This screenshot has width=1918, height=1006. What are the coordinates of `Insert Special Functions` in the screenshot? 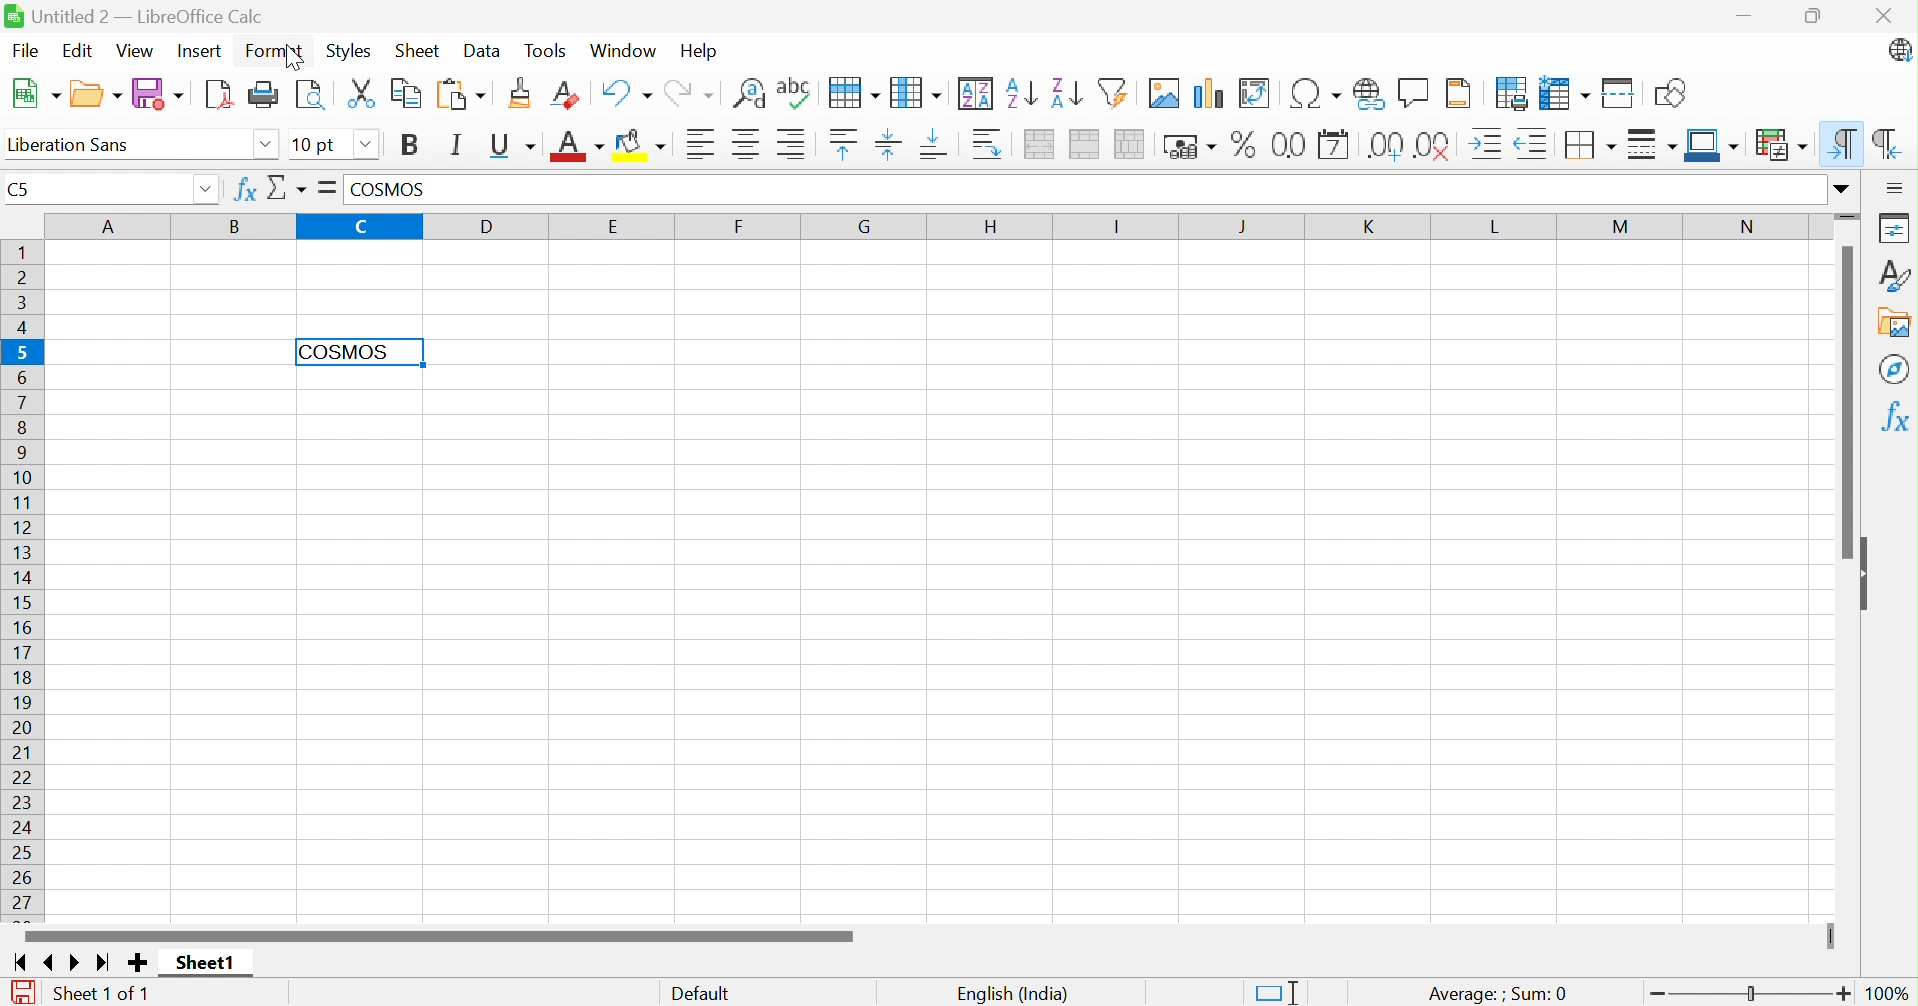 It's located at (1319, 93).